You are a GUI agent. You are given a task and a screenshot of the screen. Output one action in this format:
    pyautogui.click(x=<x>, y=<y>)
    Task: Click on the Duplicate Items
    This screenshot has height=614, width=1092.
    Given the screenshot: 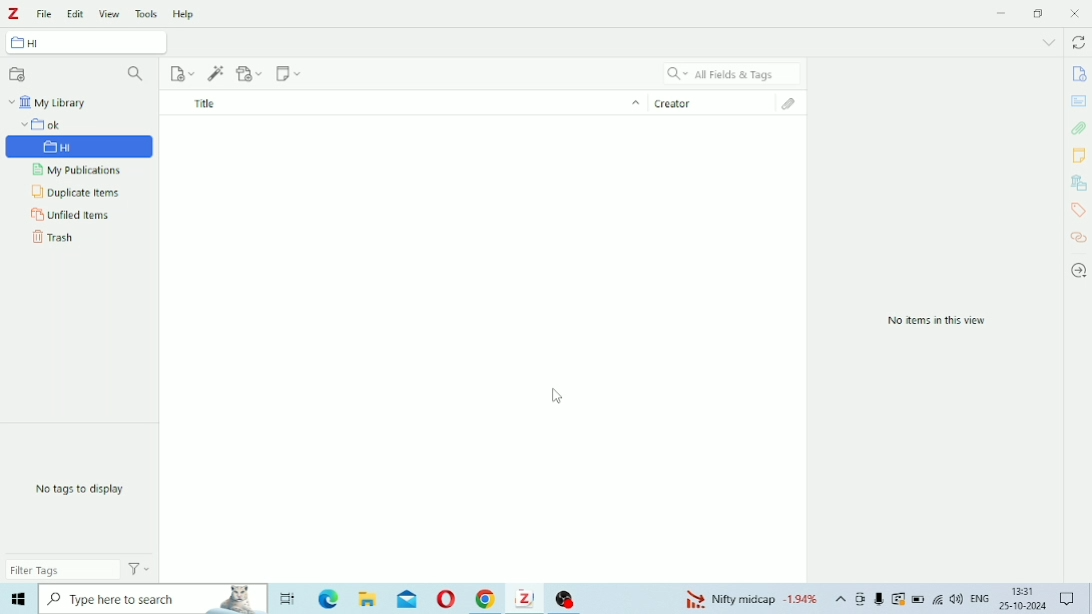 What is the action you would take?
    pyautogui.click(x=75, y=191)
    